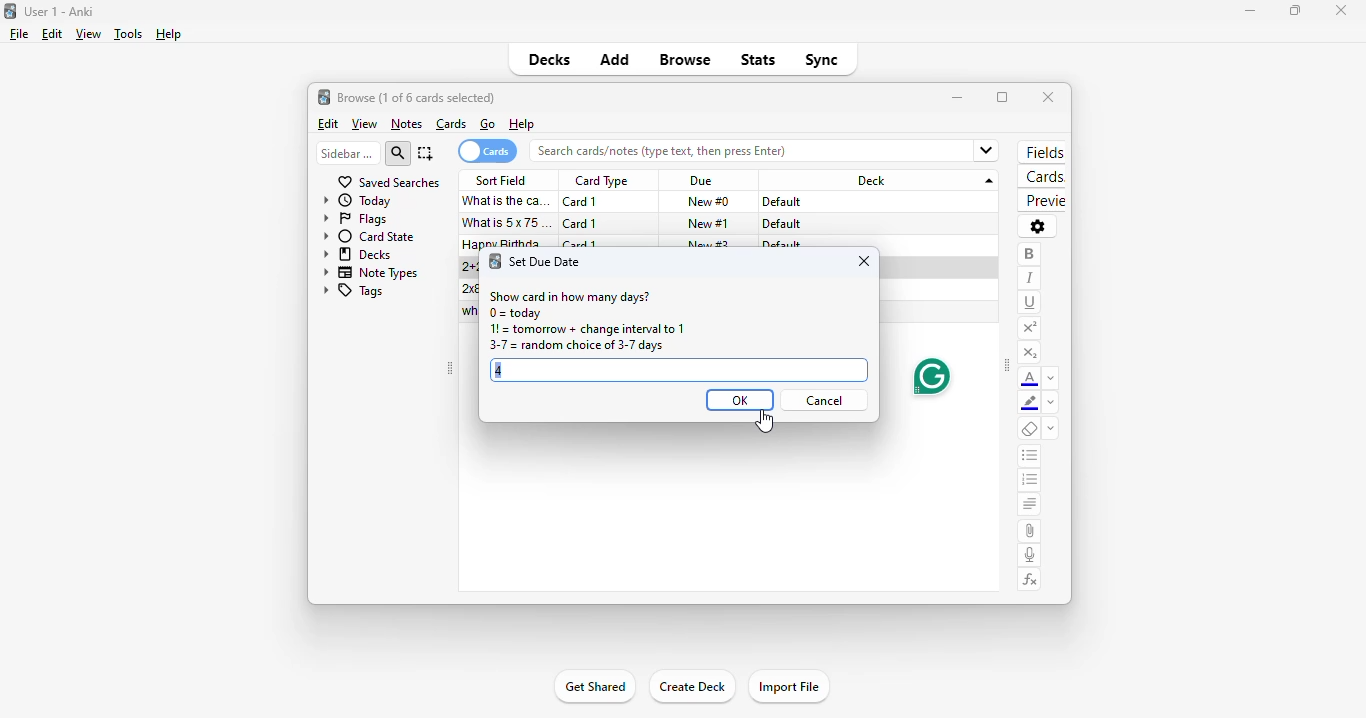 This screenshot has width=1366, height=718. What do you see at coordinates (1042, 178) in the screenshot?
I see `cards` at bounding box center [1042, 178].